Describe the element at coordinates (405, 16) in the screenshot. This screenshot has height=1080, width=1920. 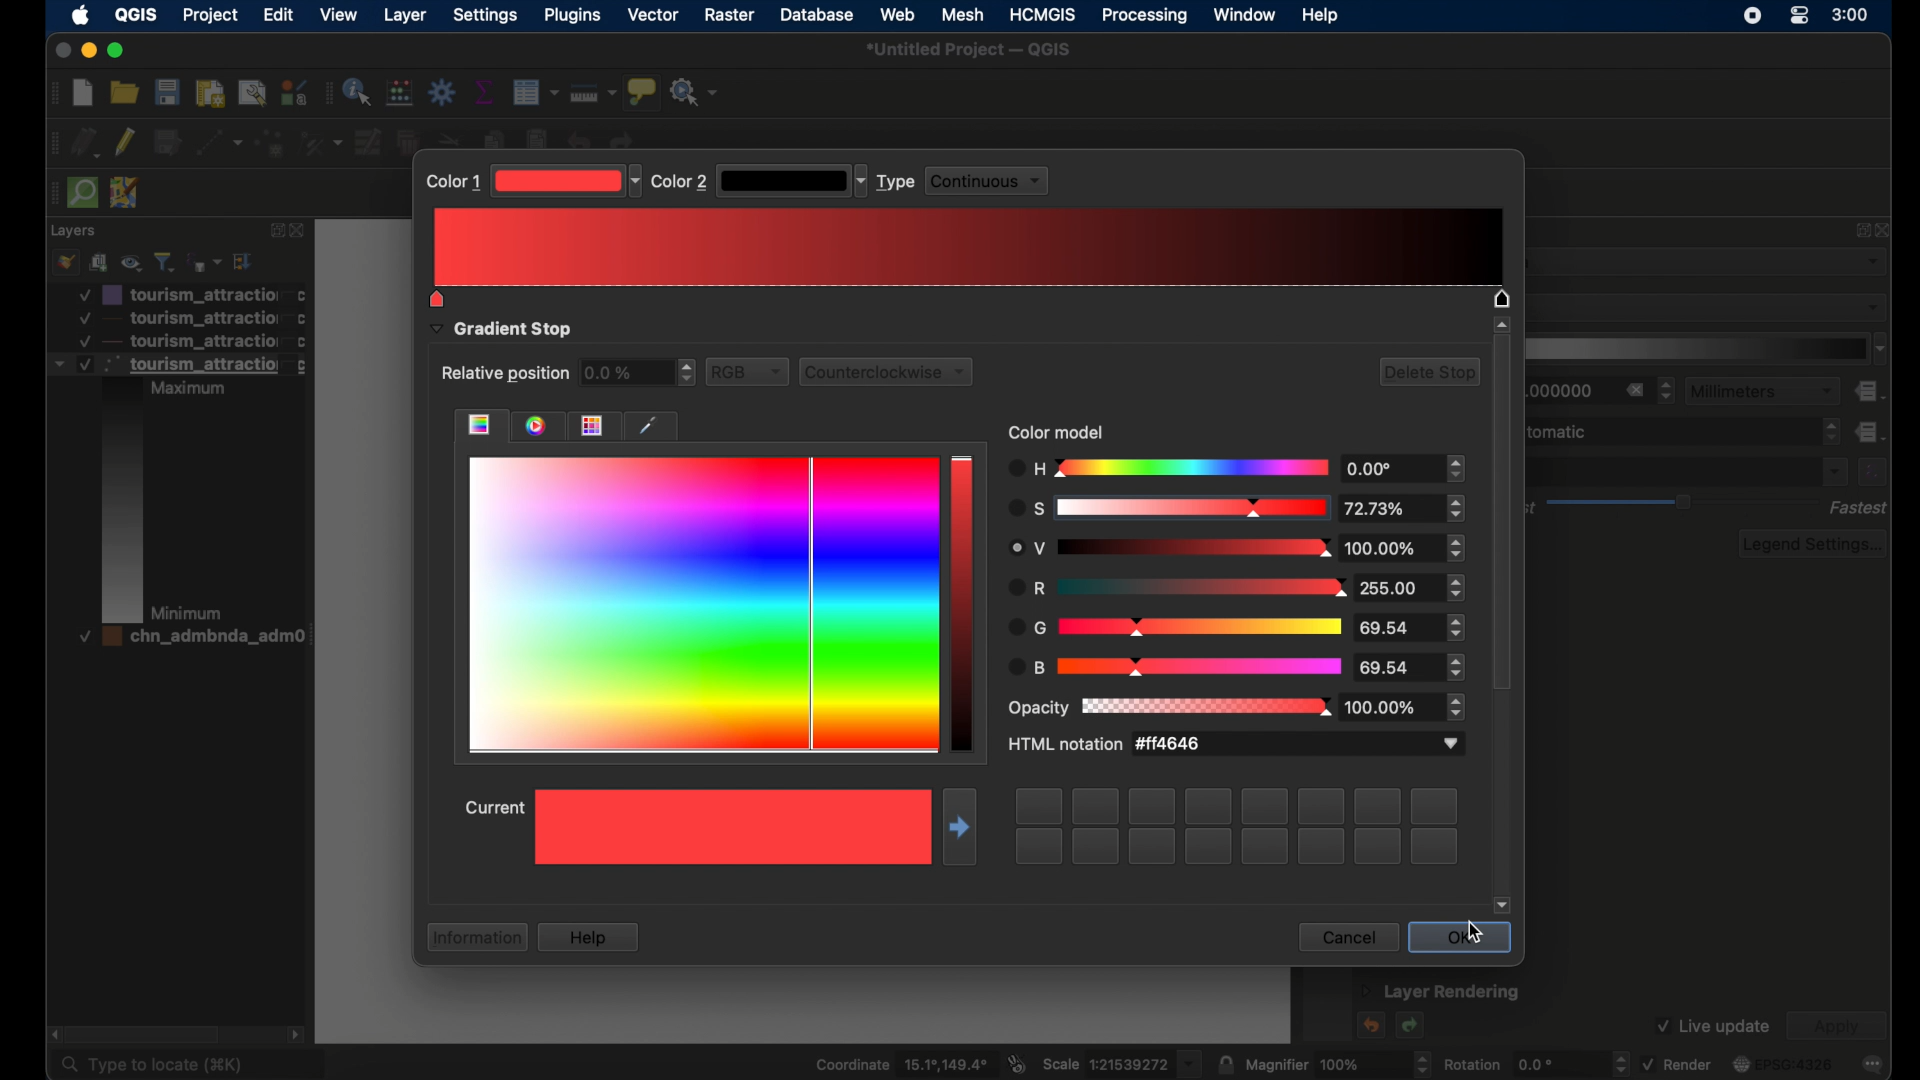
I see `layer` at that location.